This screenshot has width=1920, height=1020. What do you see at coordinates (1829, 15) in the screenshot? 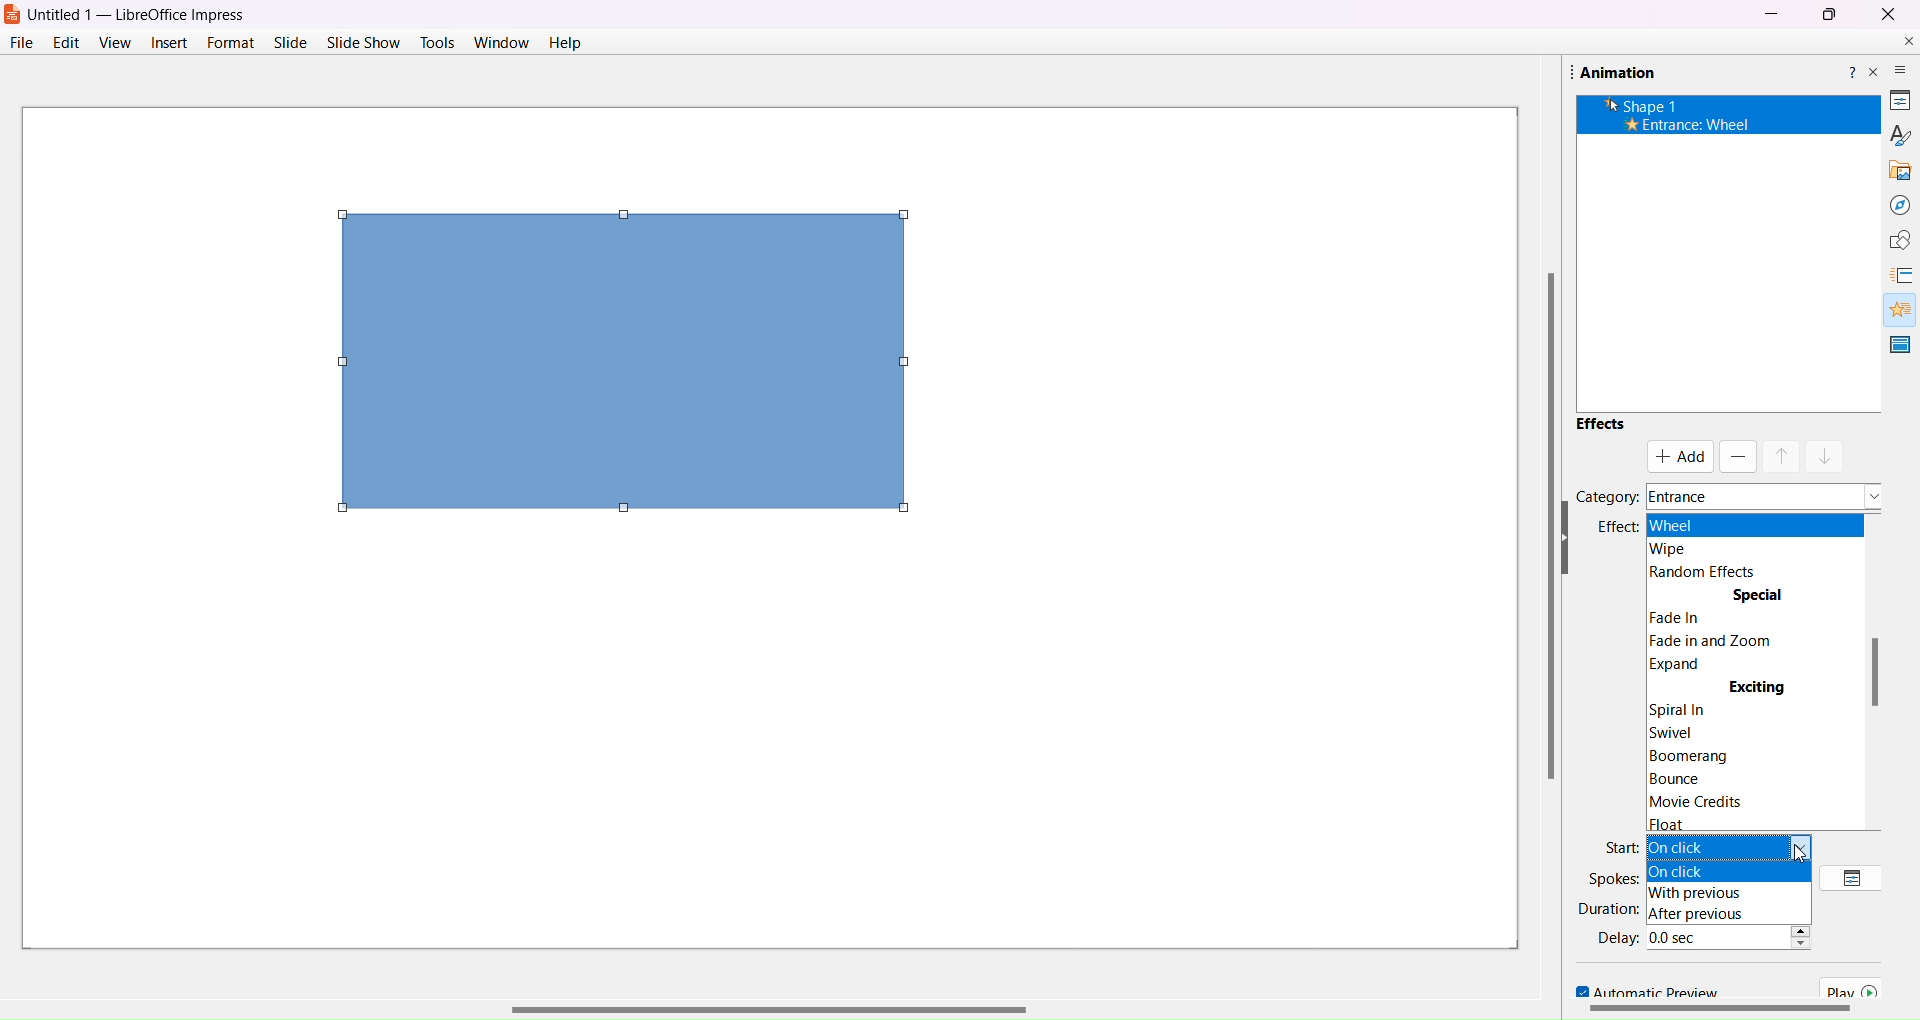
I see `Maximize` at bounding box center [1829, 15].